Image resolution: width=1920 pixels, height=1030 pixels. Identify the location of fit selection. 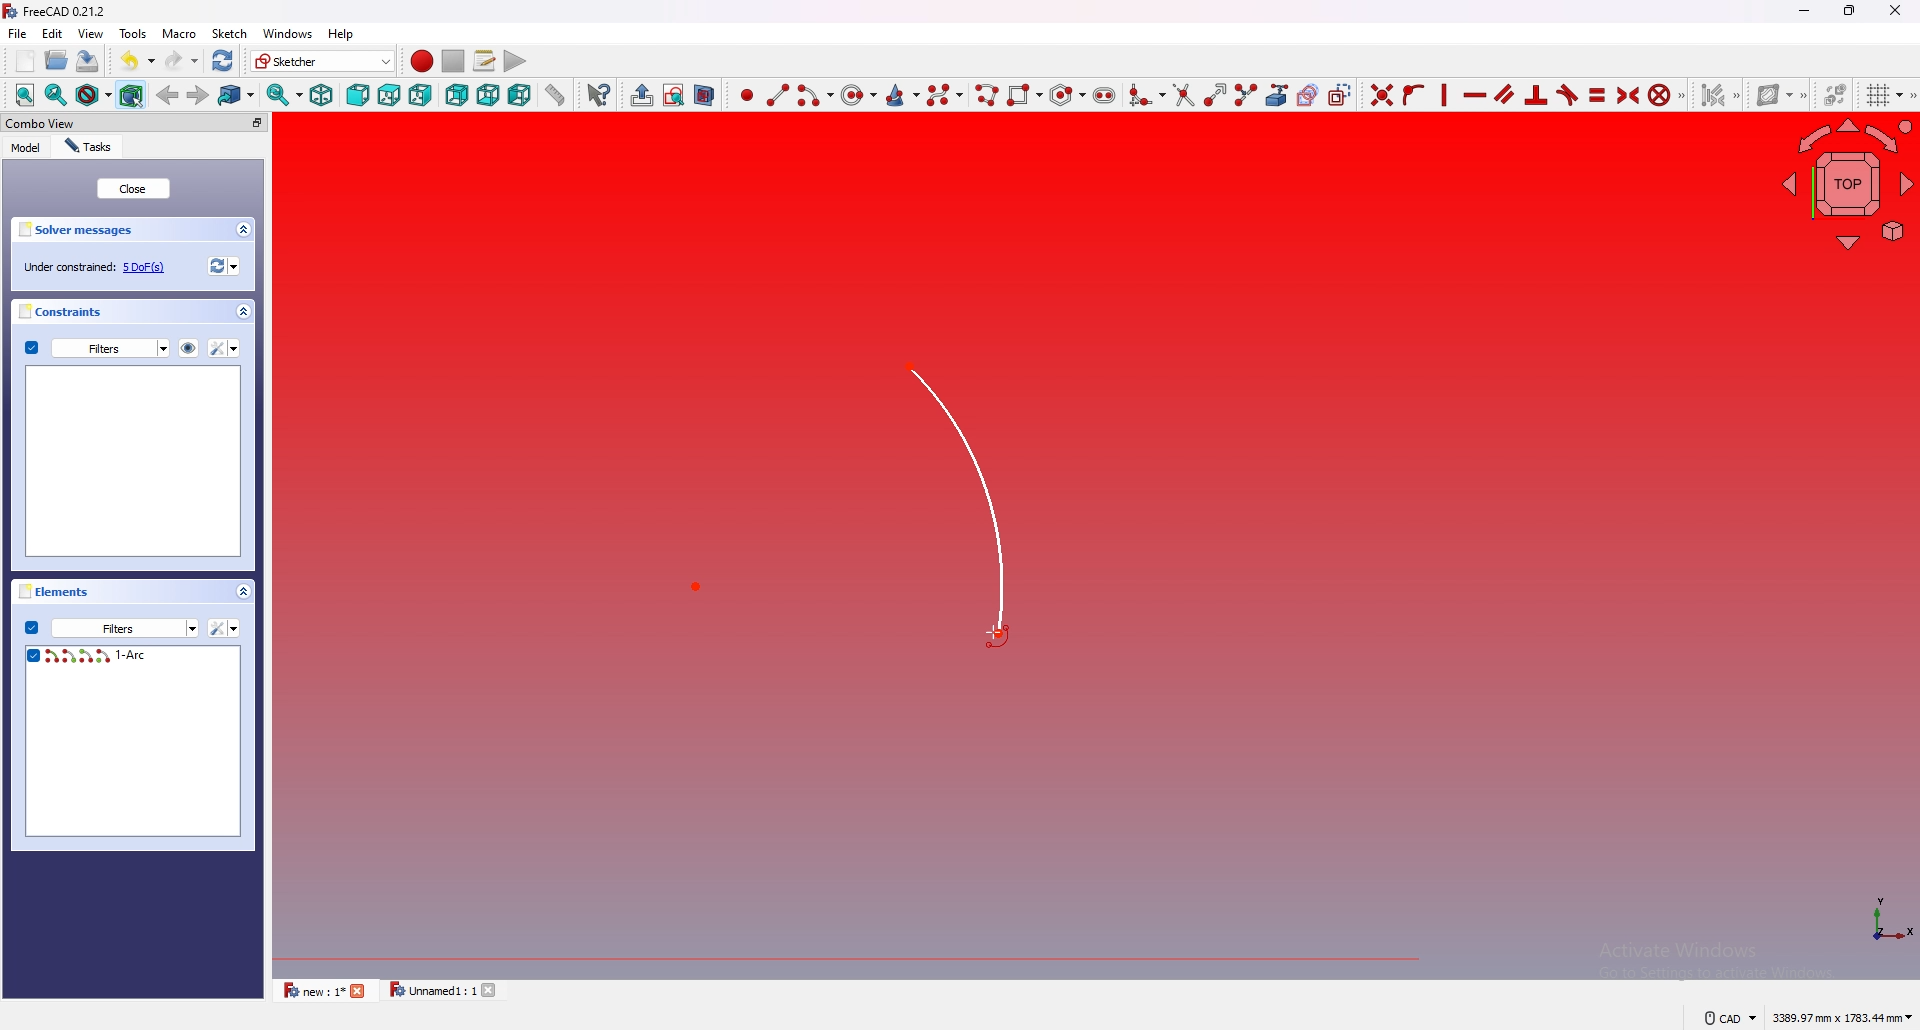
(56, 94).